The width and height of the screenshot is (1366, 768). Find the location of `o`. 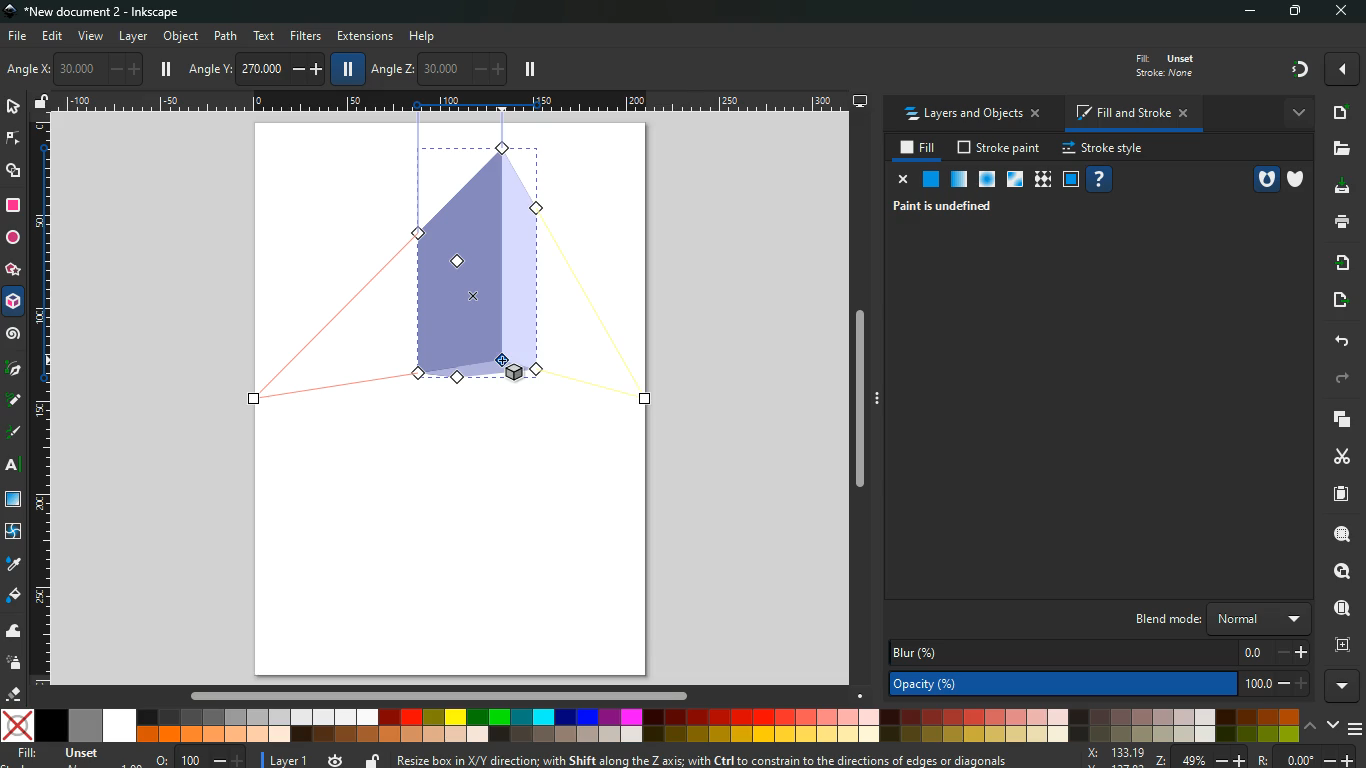

o is located at coordinates (196, 758).